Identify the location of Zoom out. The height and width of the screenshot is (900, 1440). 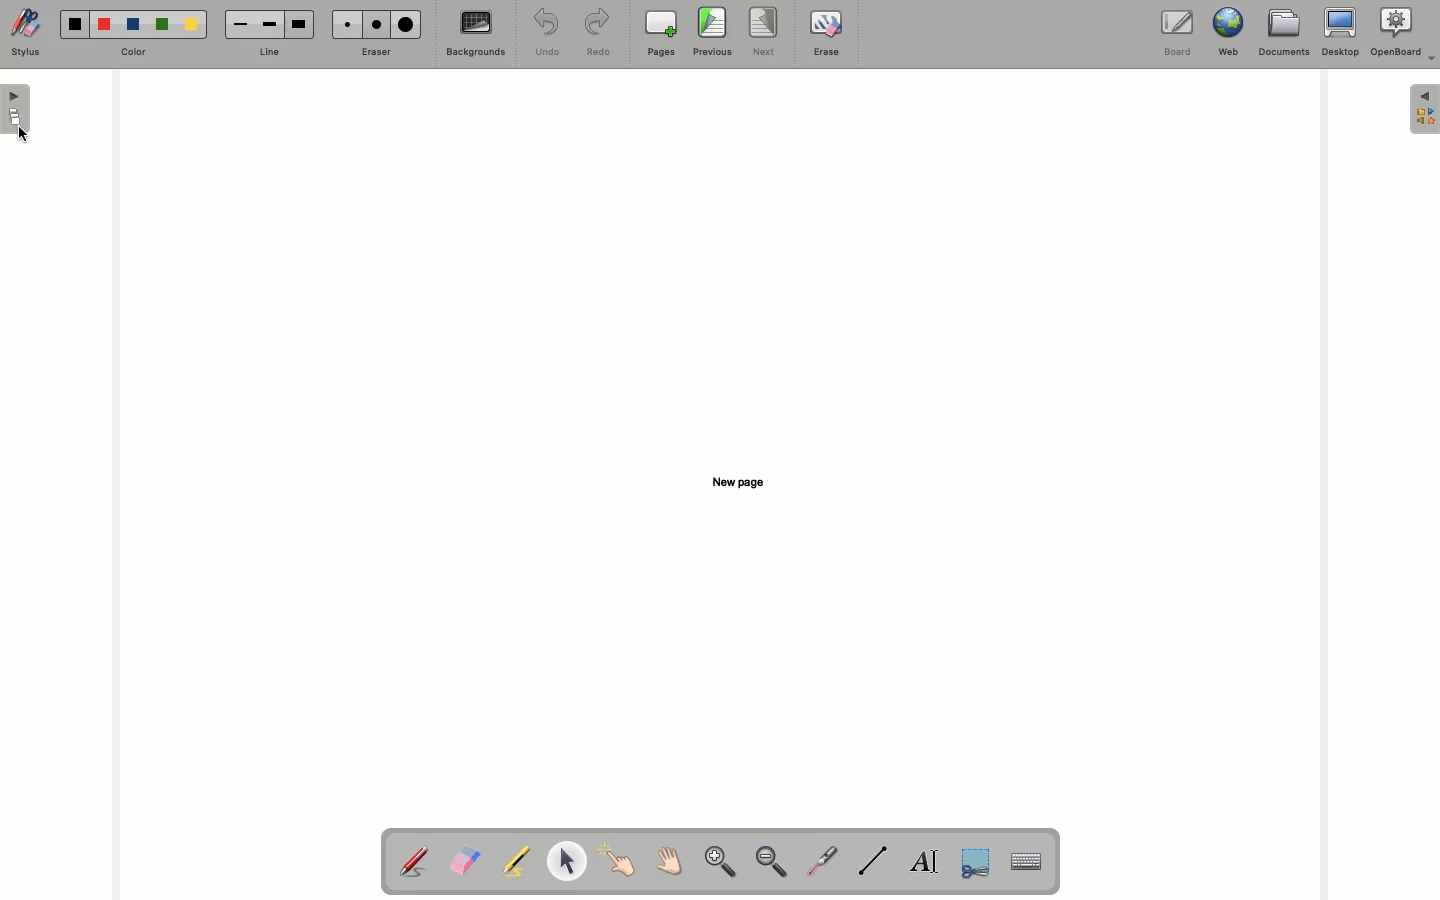
(772, 863).